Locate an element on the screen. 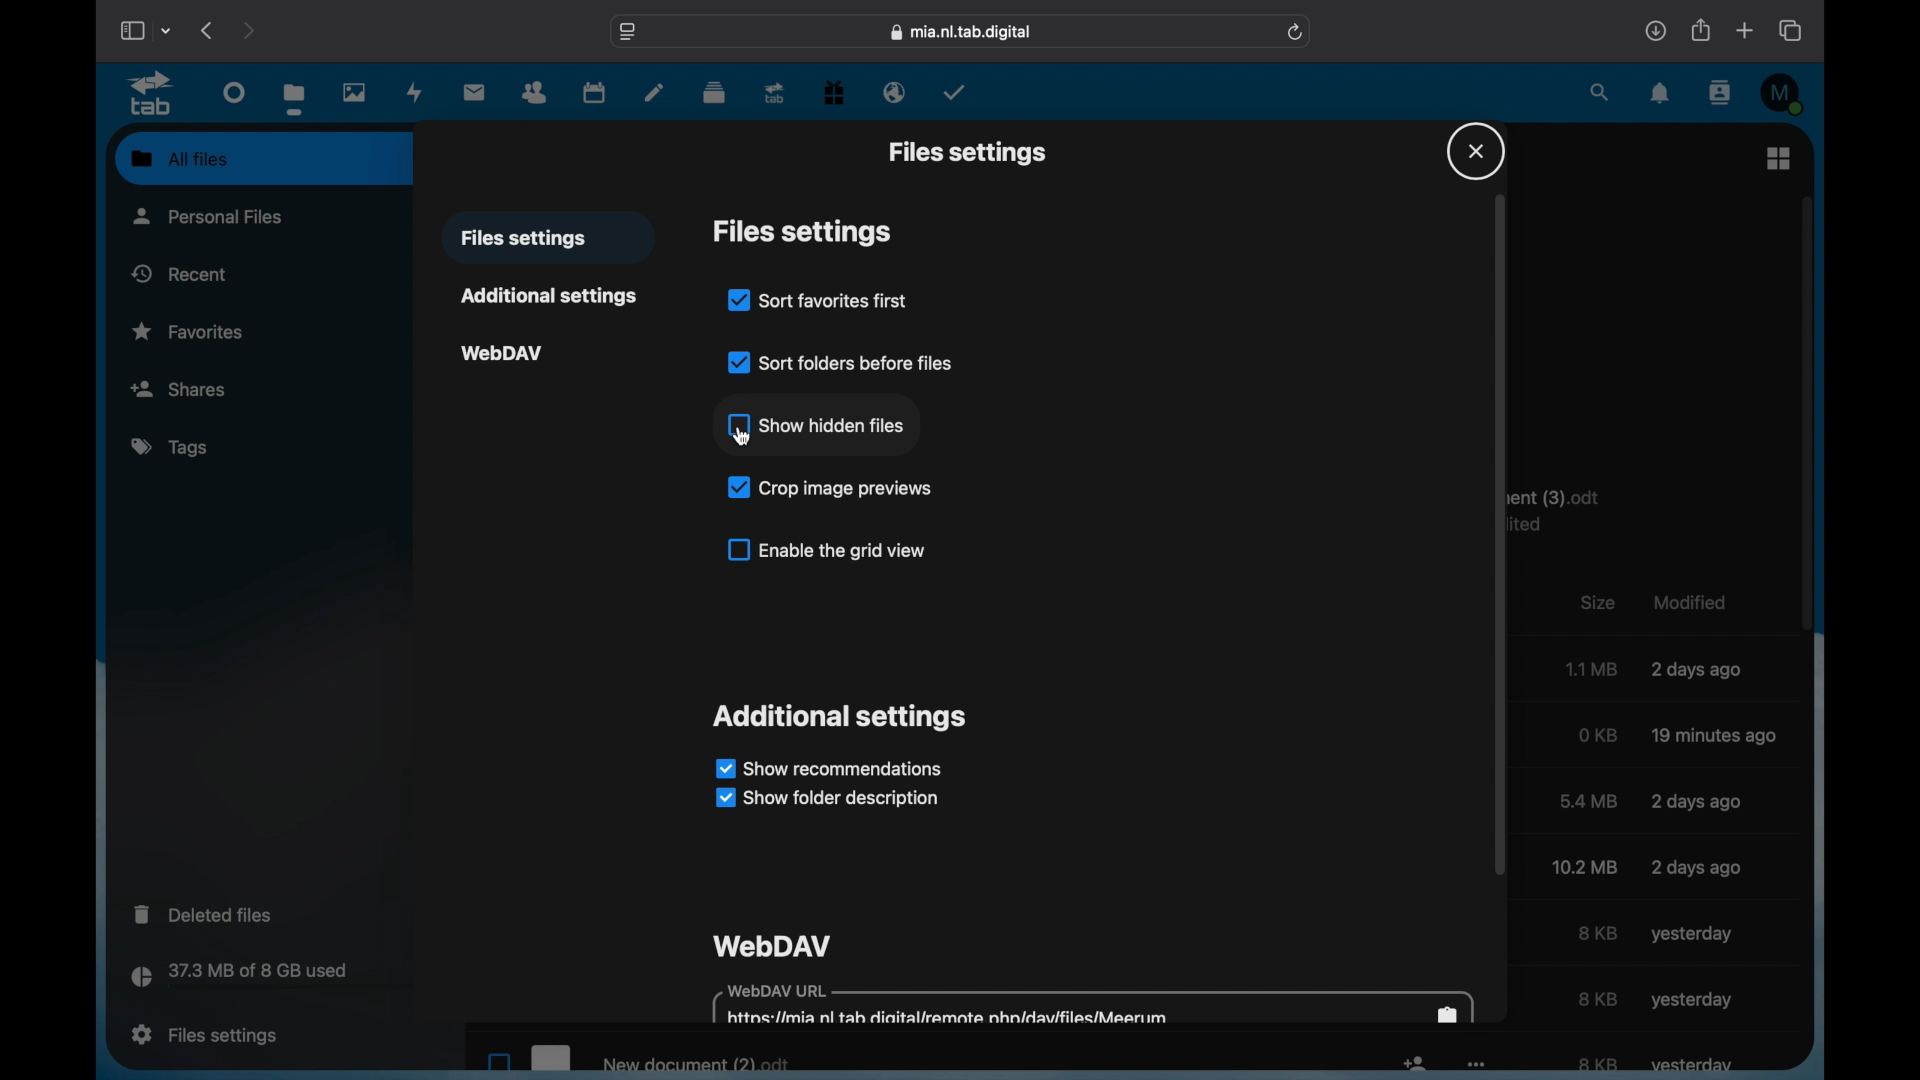 This screenshot has width=1920, height=1080. calendar is located at coordinates (596, 93).